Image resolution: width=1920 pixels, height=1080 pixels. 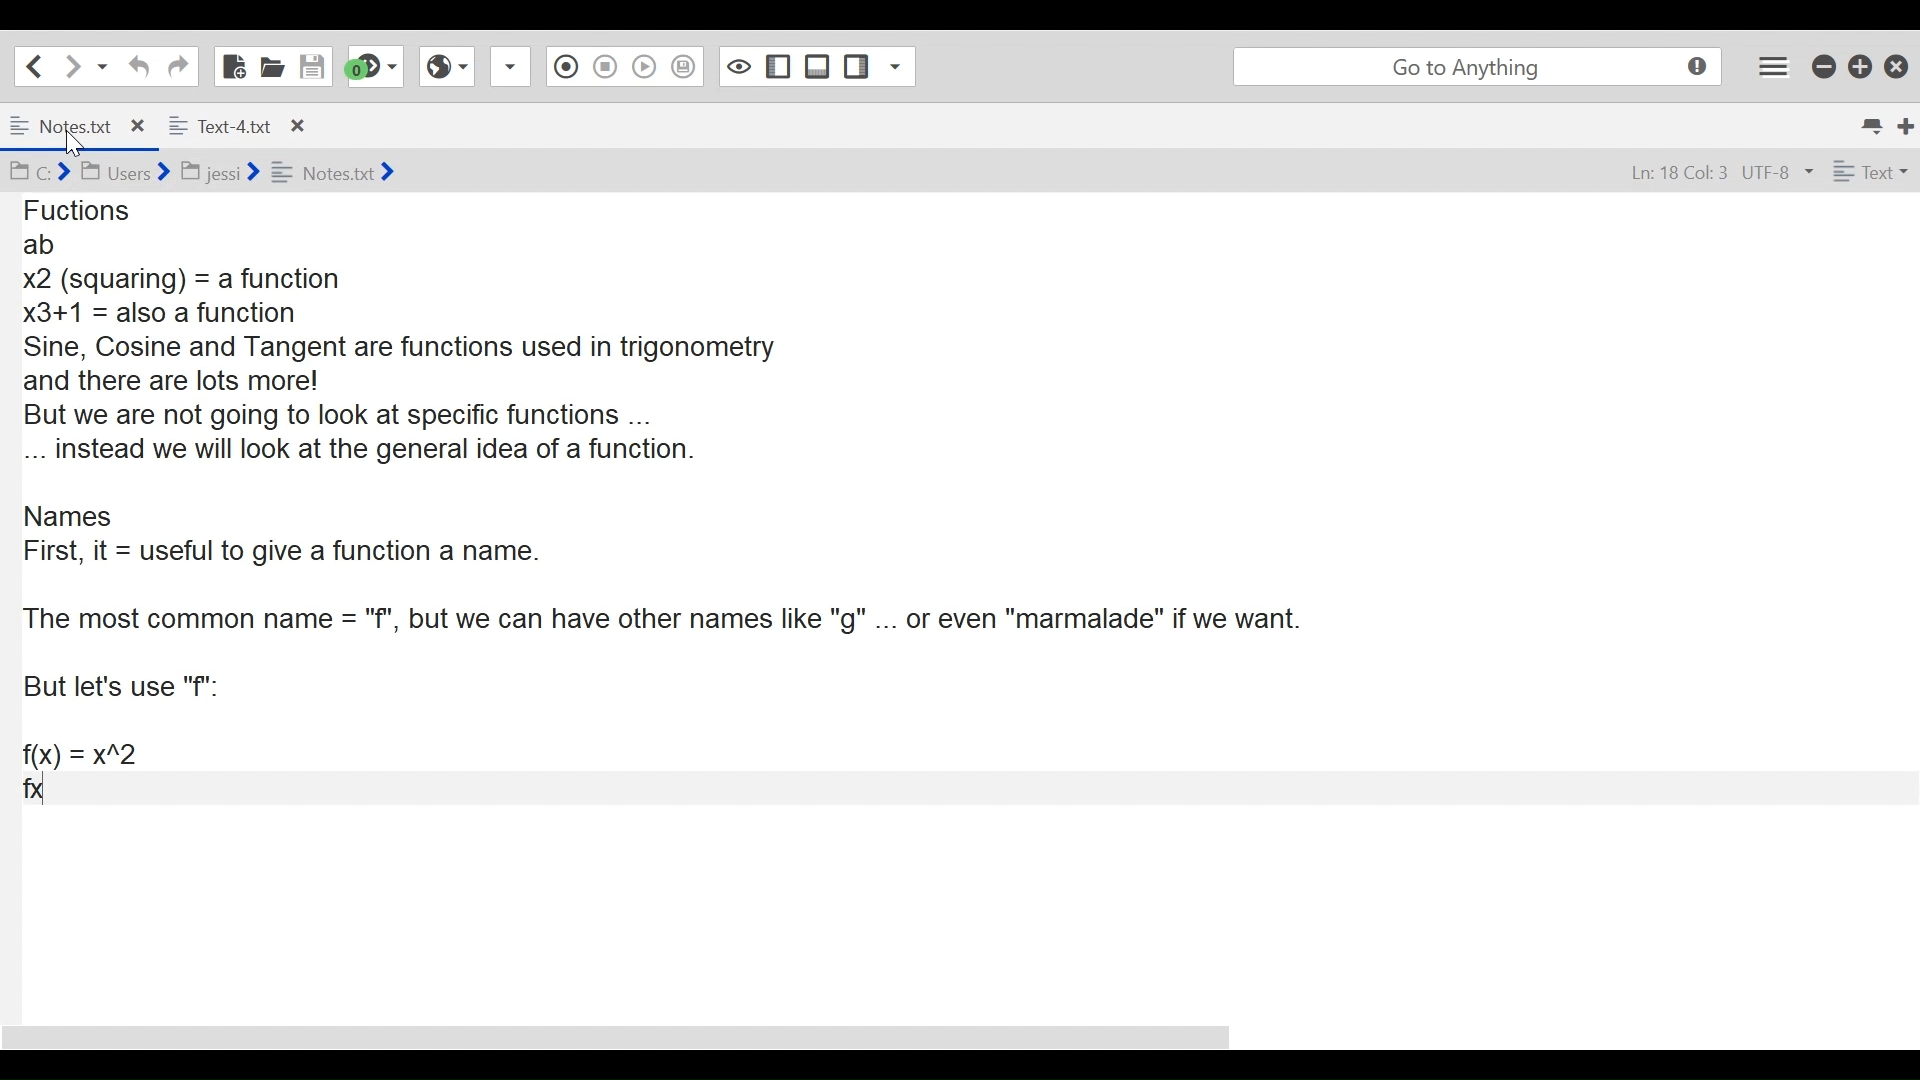 I want to click on View in Browser, so click(x=448, y=67).